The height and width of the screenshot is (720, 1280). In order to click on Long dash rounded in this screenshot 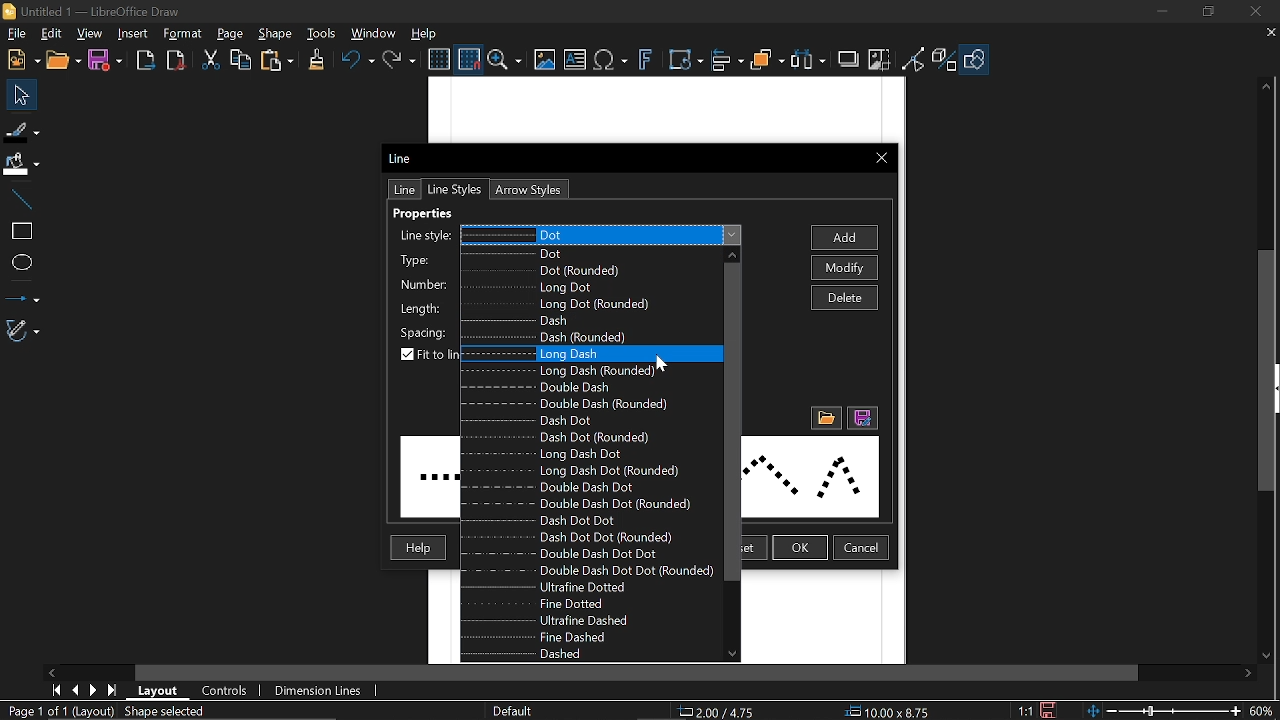, I will do `click(589, 371)`.